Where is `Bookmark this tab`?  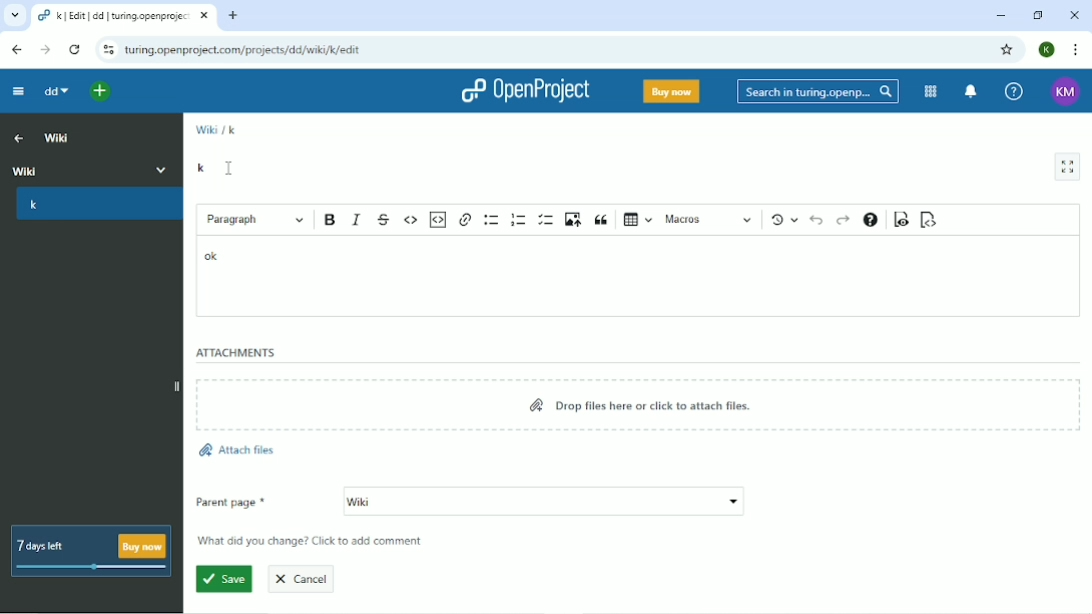 Bookmark this tab is located at coordinates (1006, 49).